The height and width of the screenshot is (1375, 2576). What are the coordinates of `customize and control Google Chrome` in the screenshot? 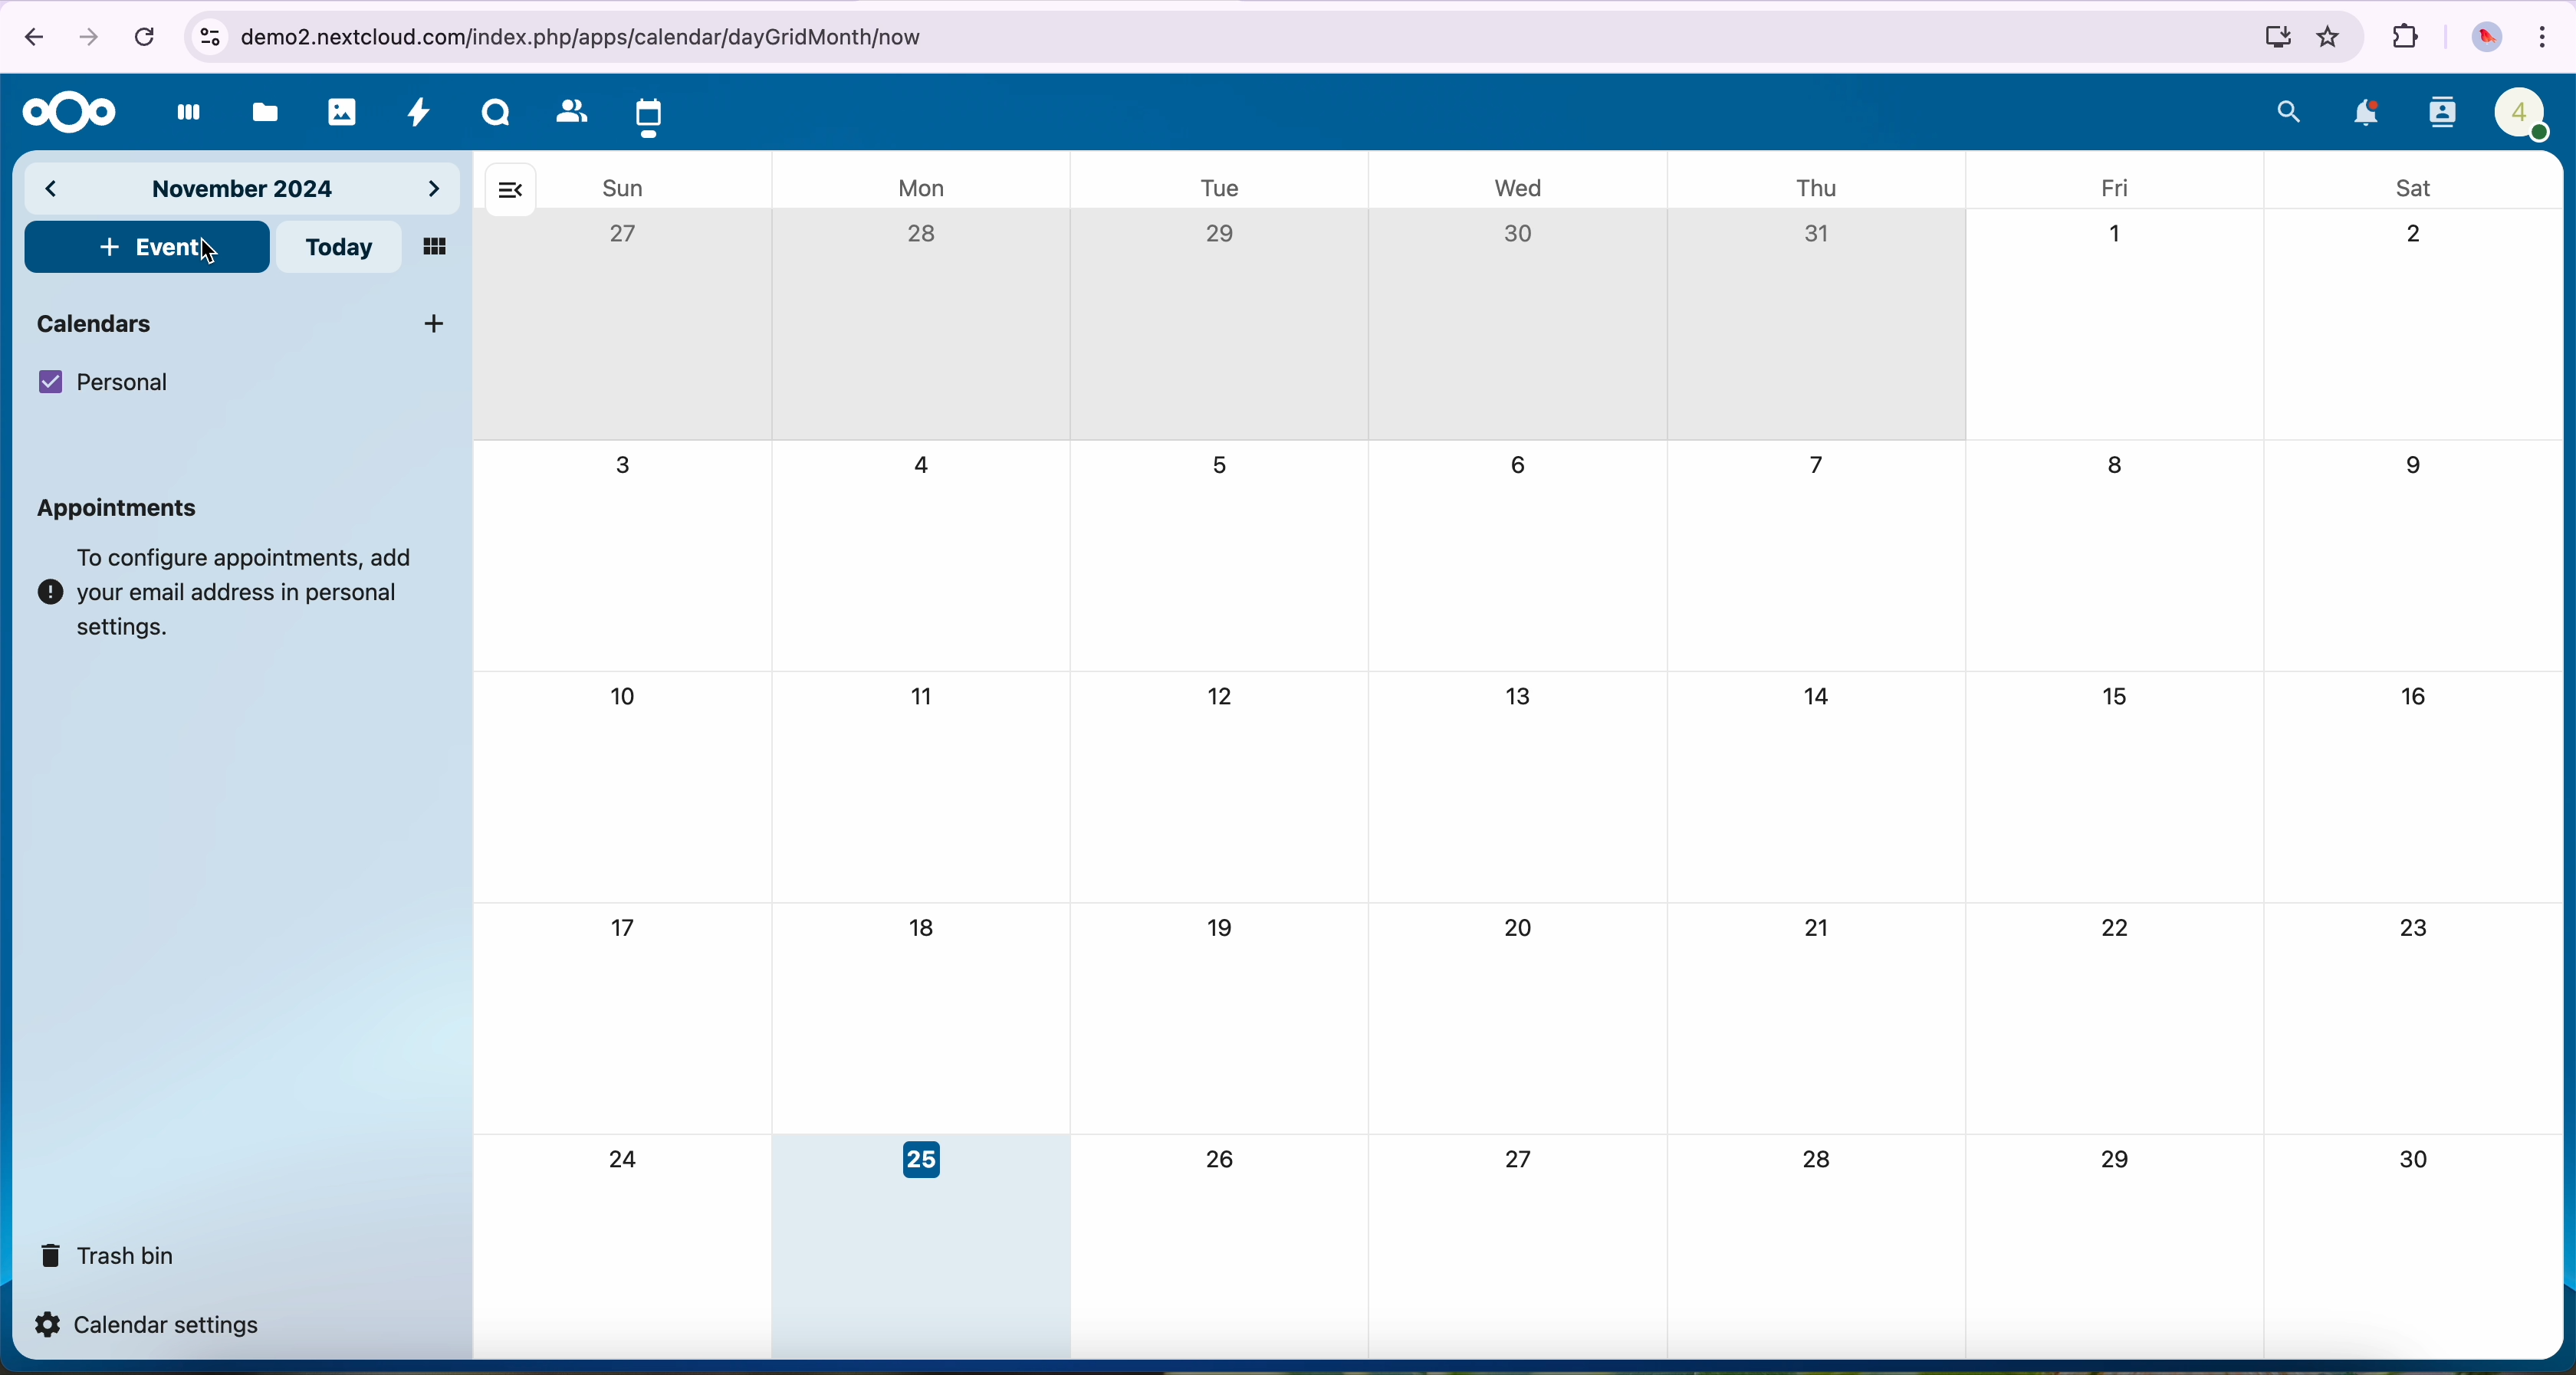 It's located at (2545, 35).